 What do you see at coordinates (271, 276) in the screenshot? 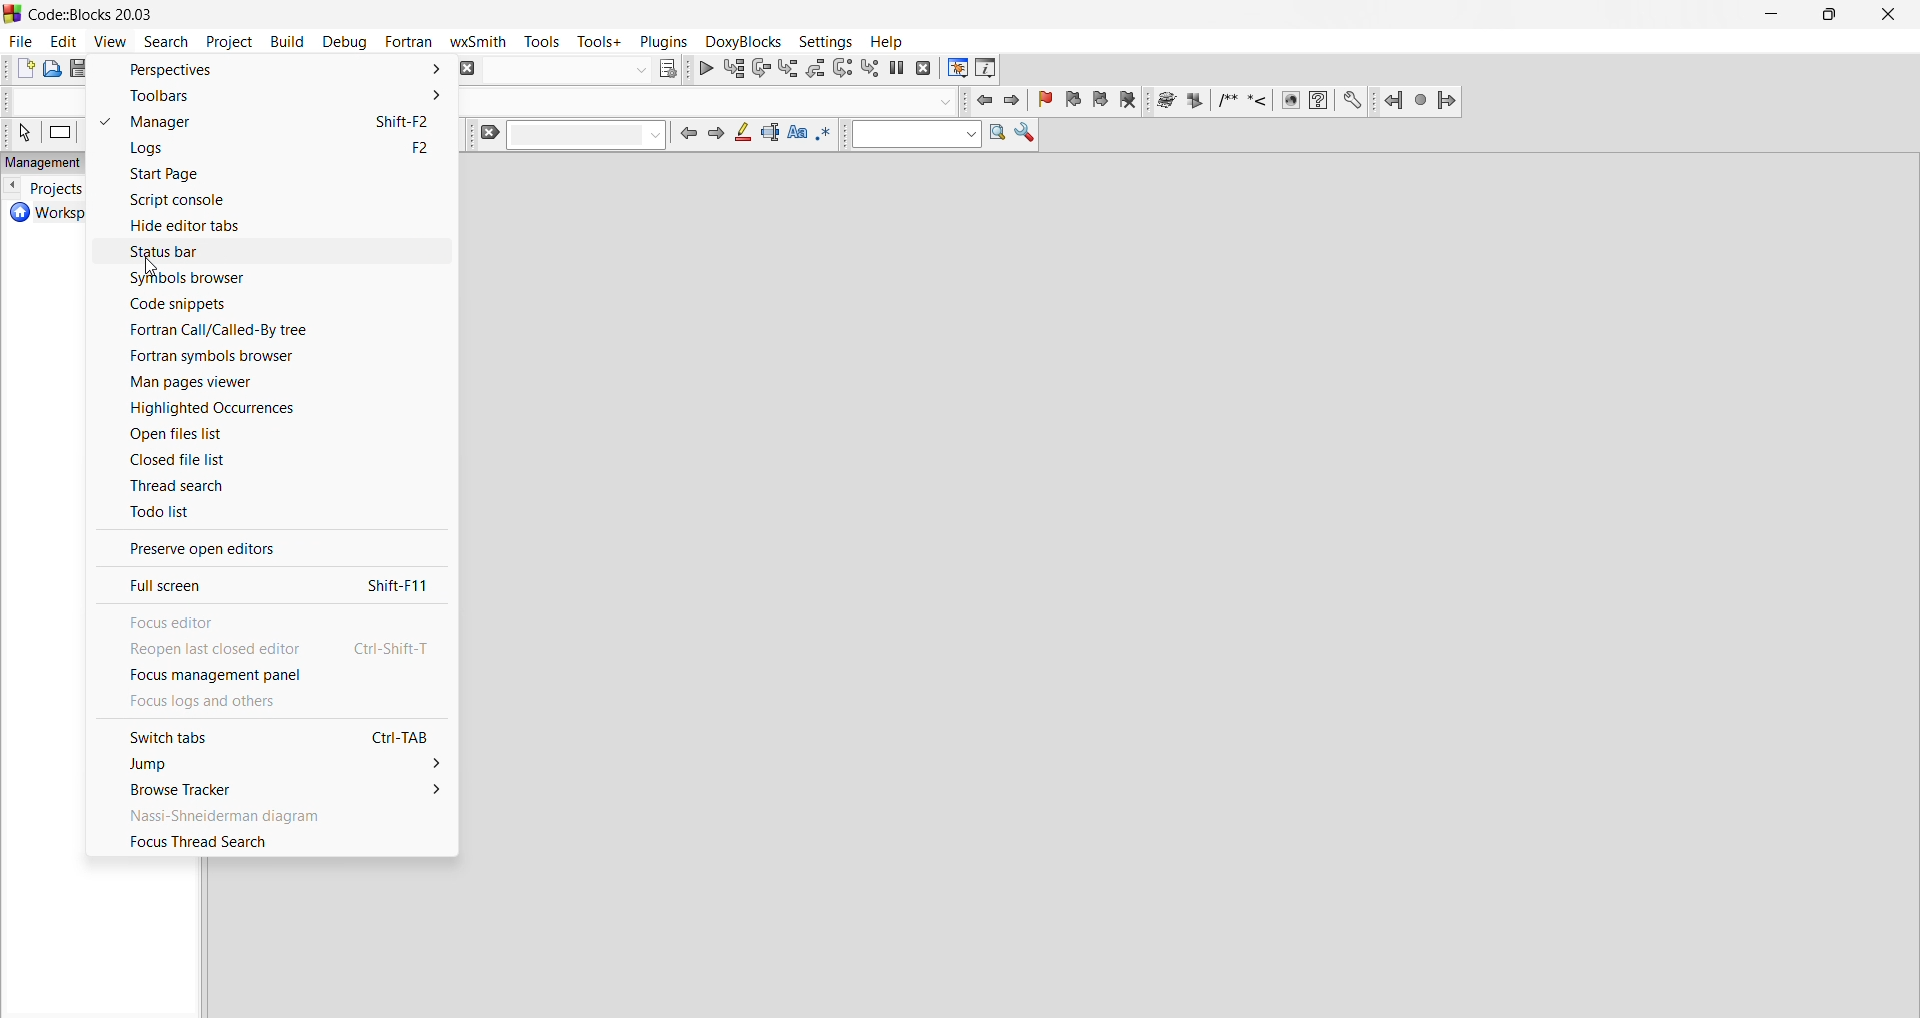
I see `symbols browser` at bounding box center [271, 276].